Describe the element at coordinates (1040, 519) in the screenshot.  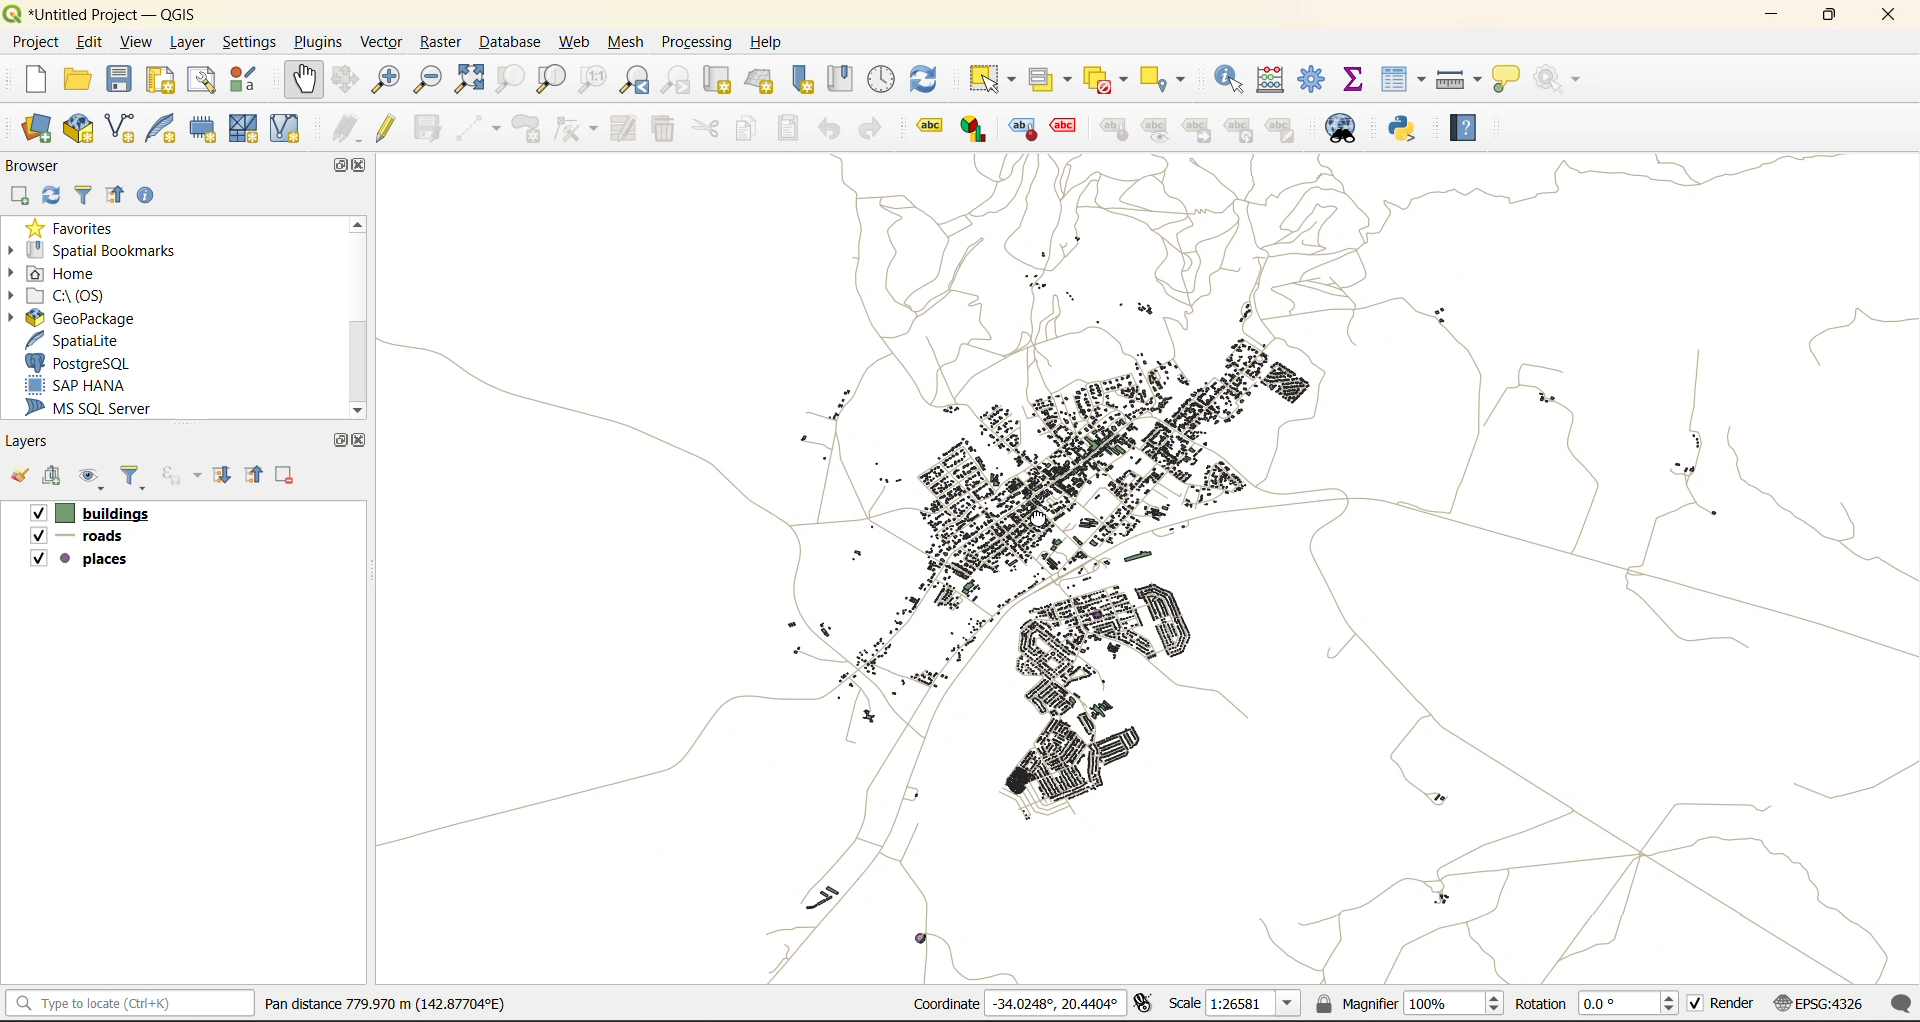
I see `Cursor` at that location.